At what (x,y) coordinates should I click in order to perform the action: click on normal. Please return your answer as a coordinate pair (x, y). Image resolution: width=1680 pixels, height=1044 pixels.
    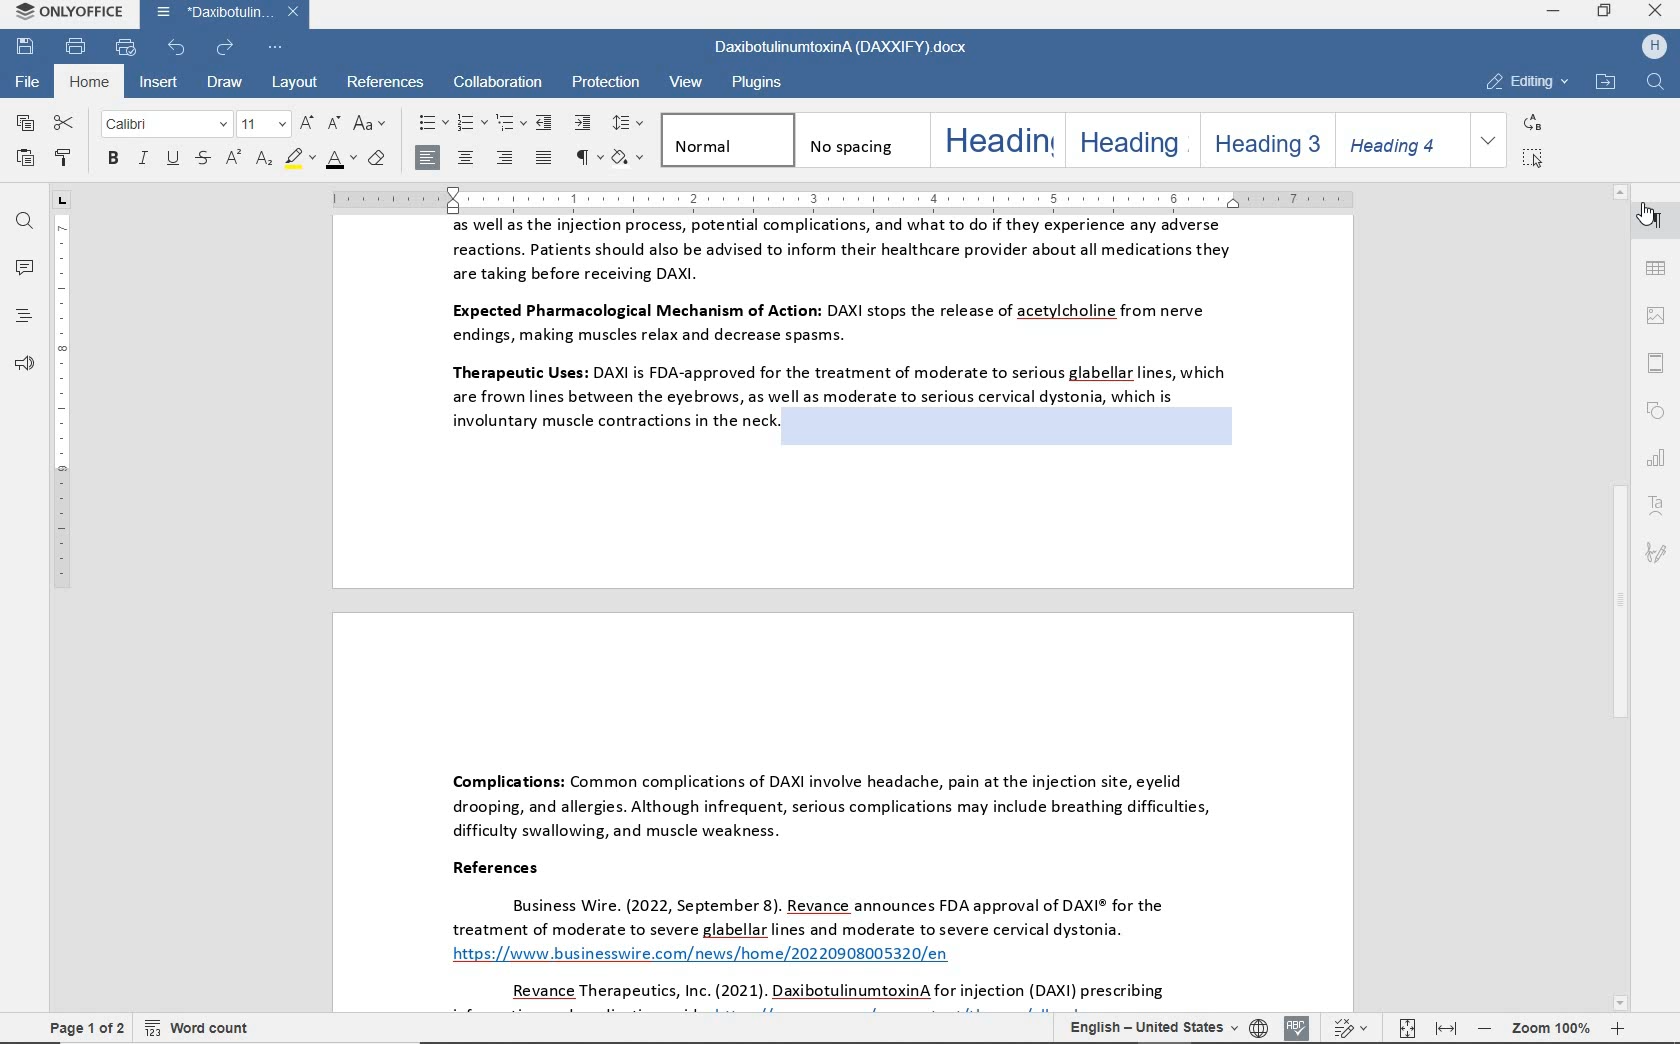
    Looking at the image, I should click on (725, 140).